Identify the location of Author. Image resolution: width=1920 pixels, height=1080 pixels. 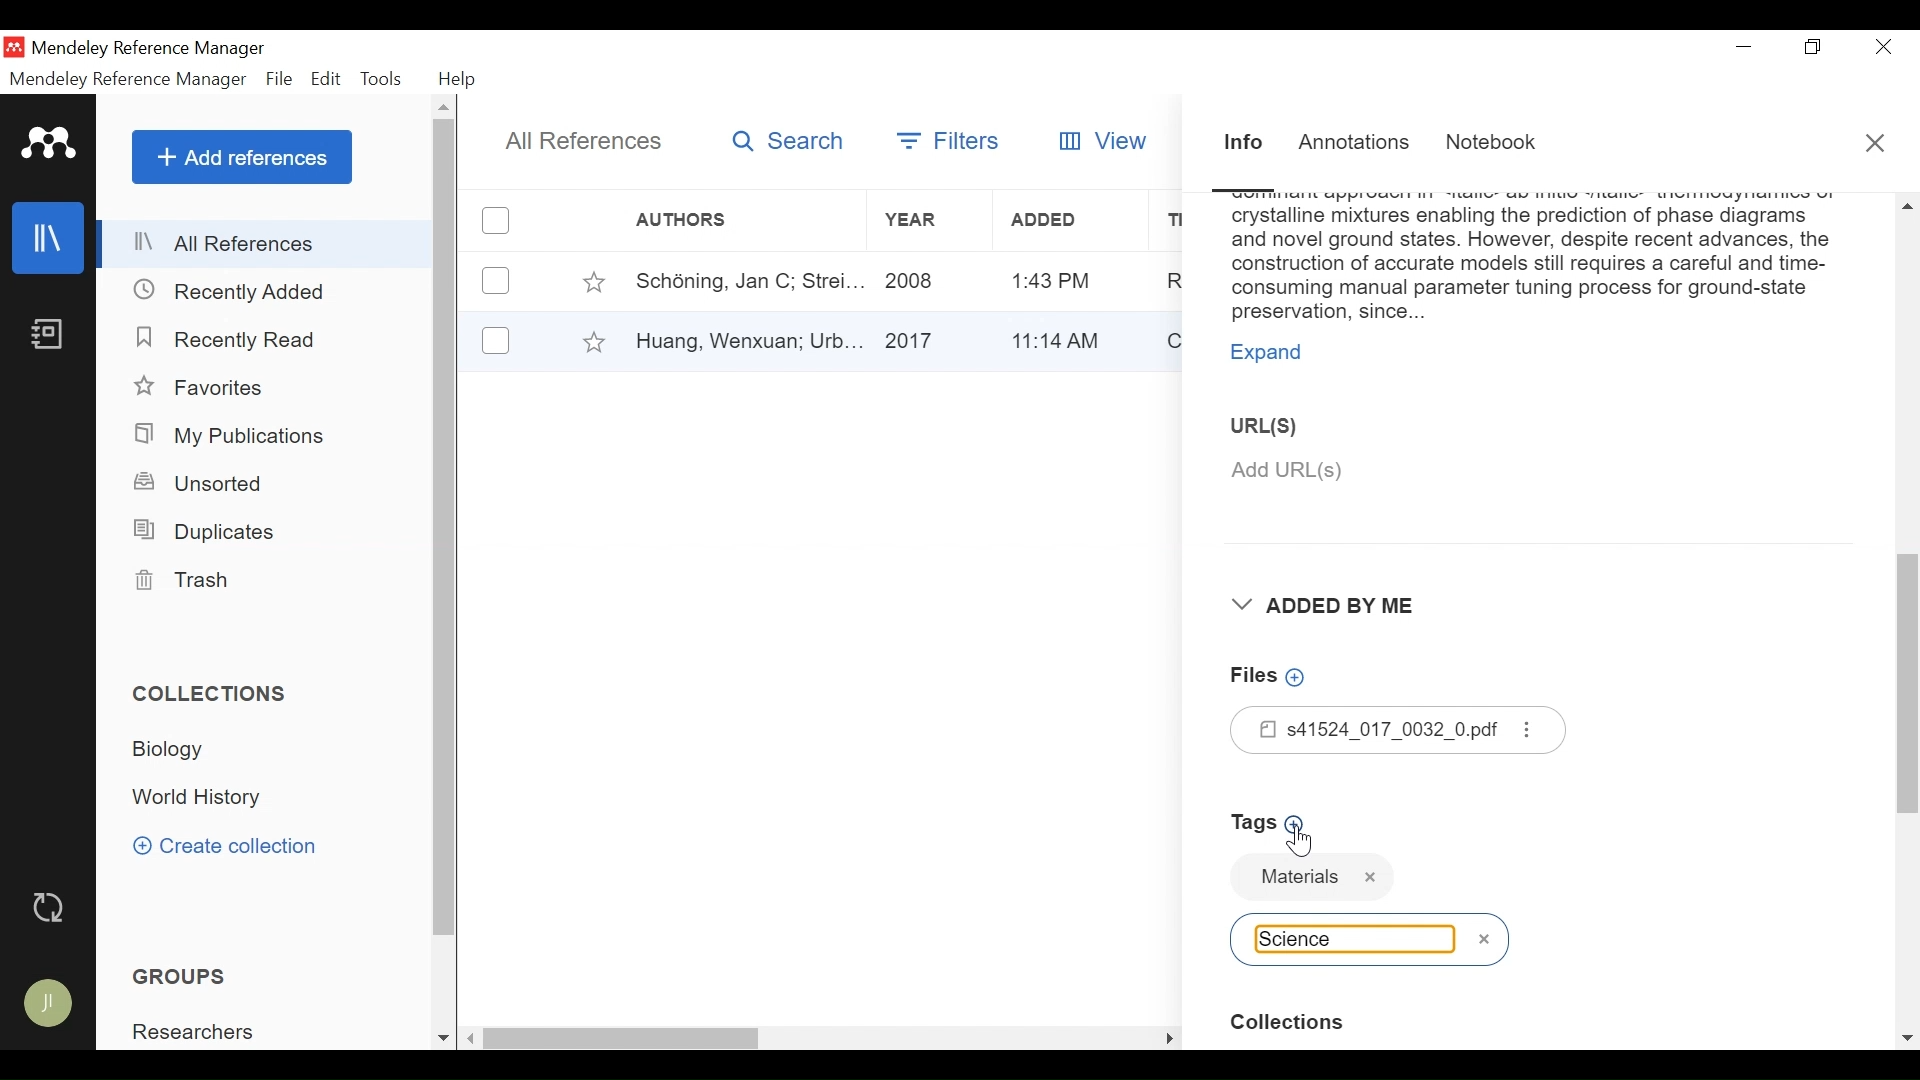
(746, 339).